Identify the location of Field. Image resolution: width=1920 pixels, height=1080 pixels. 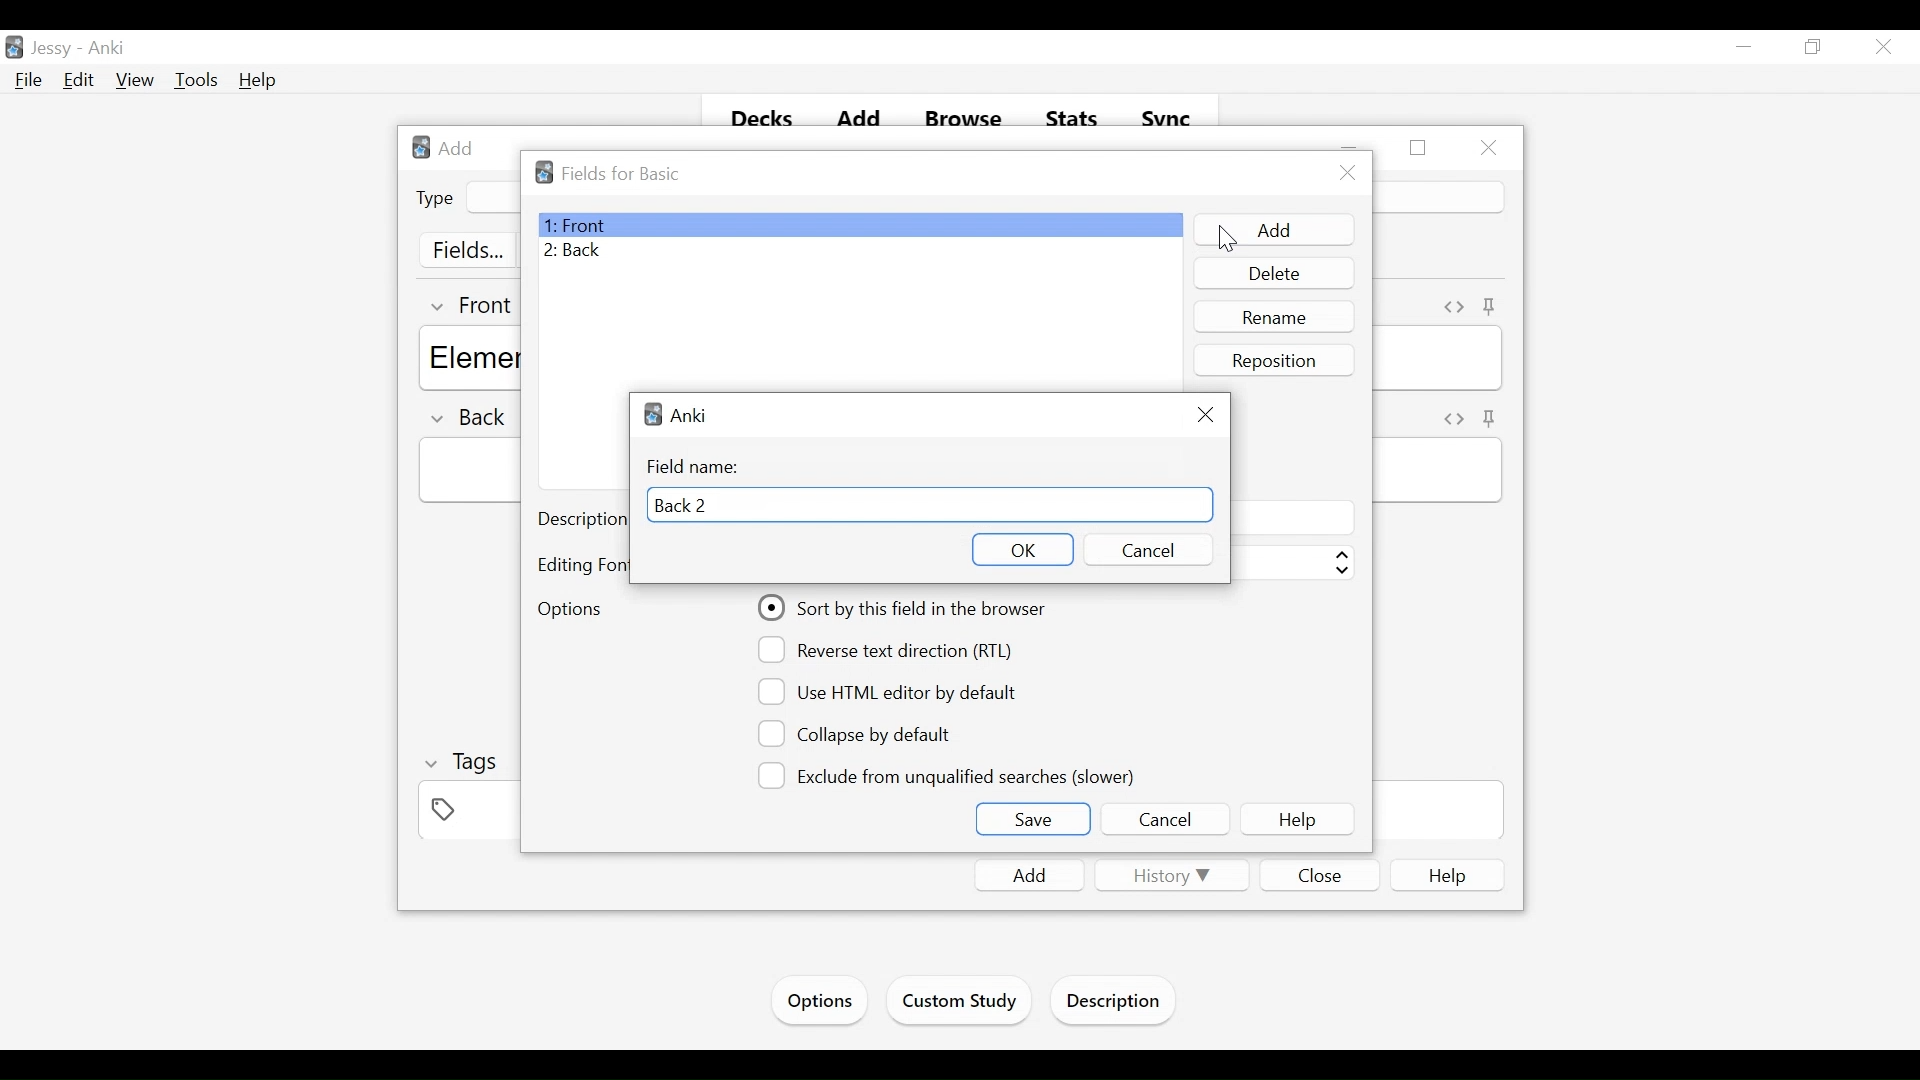
(929, 505).